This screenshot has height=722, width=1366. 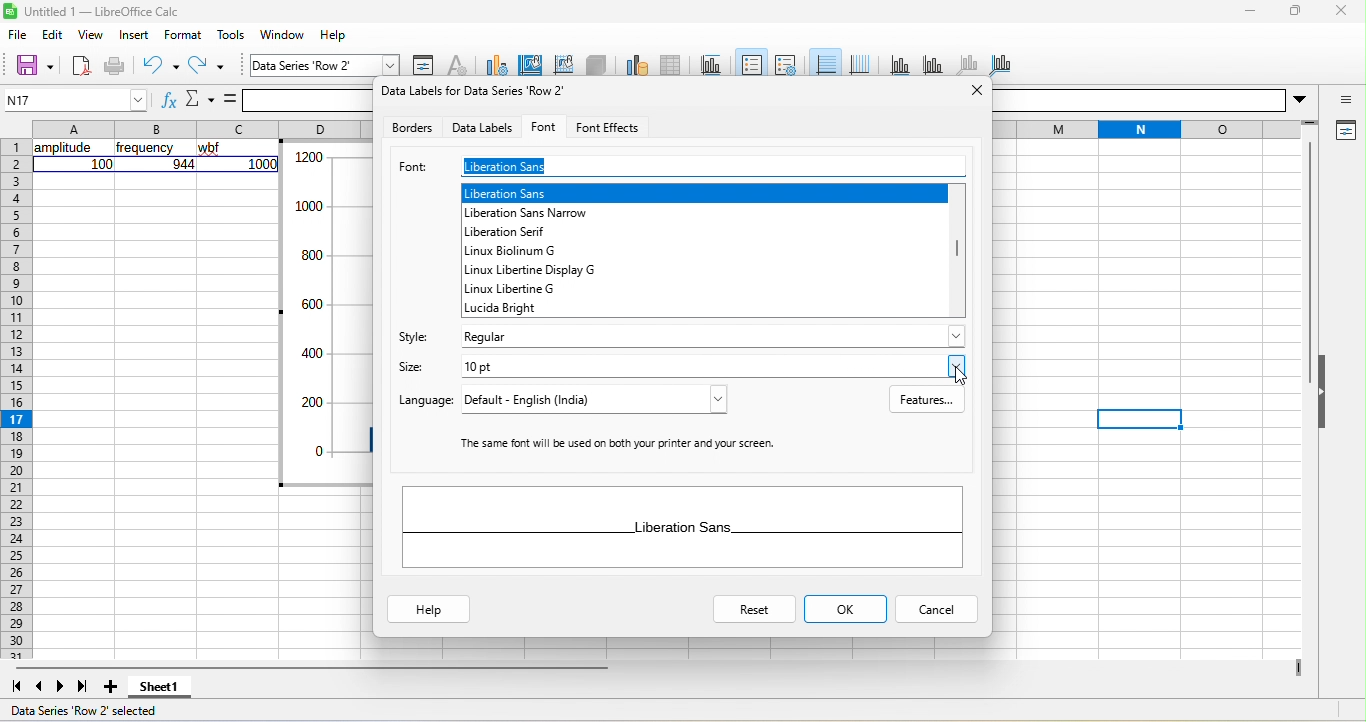 What do you see at coordinates (208, 66) in the screenshot?
I see `redo` at bounding box center [208, 66].